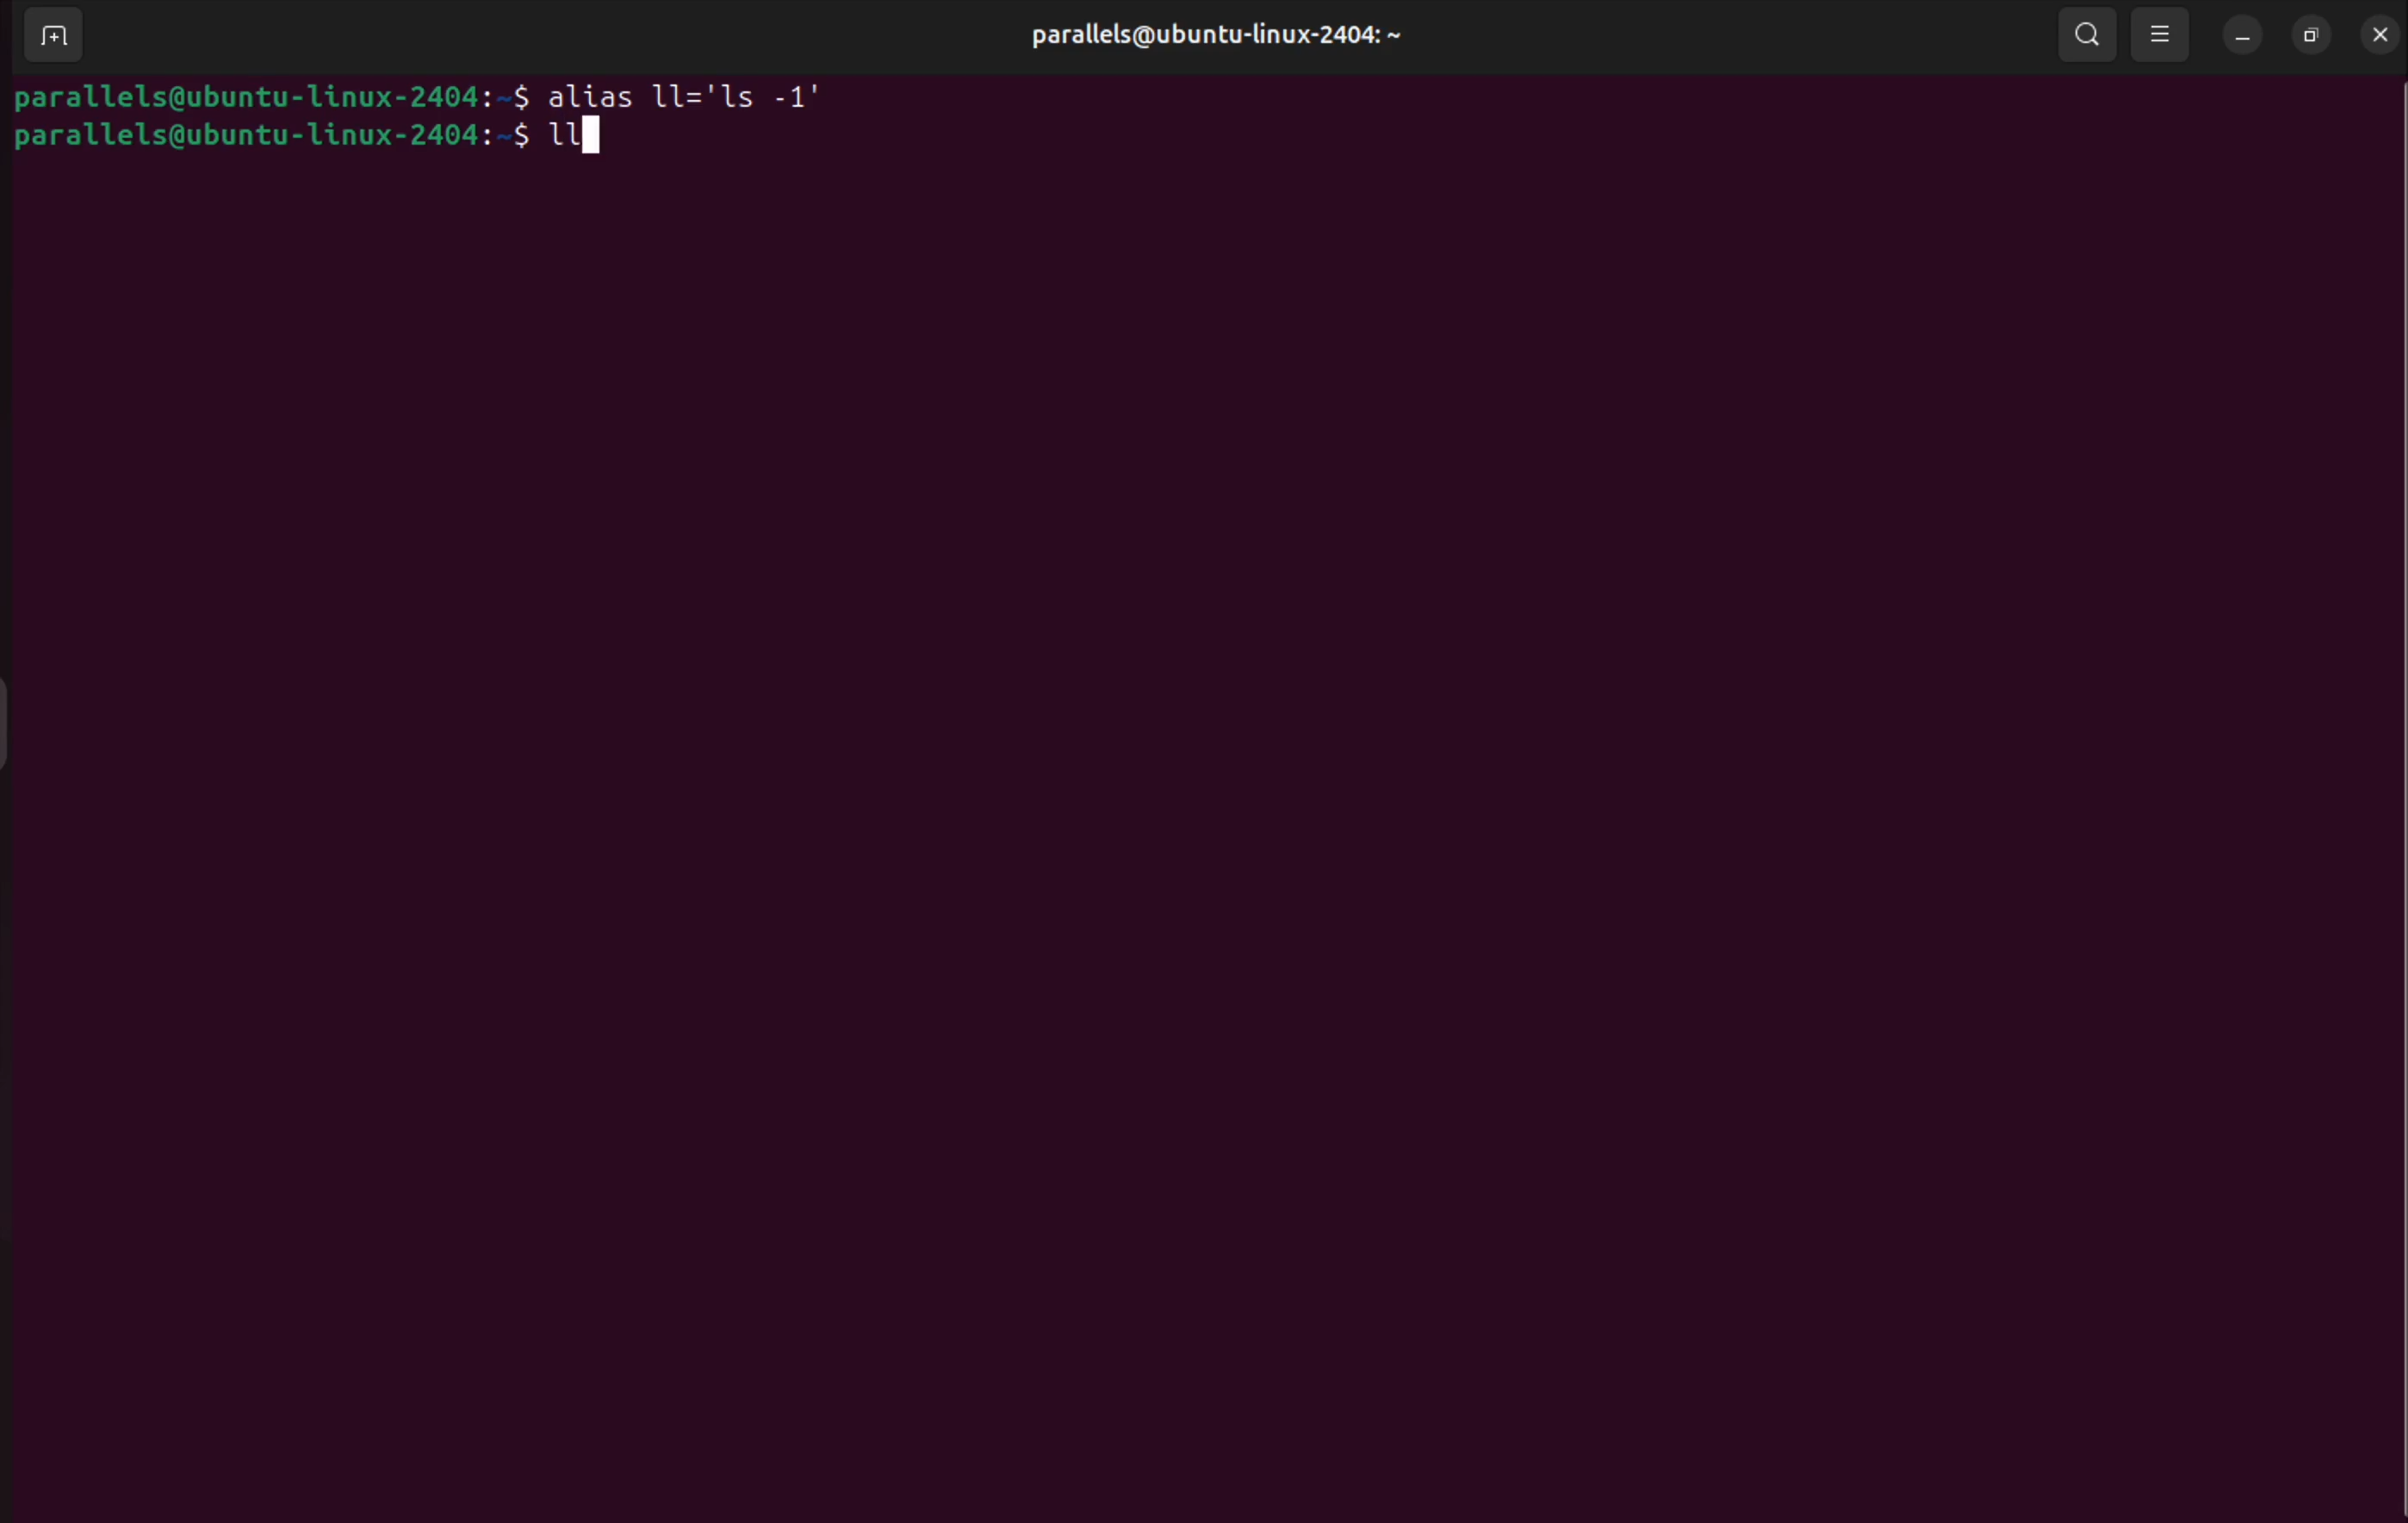 The height and width of the screenshot is (1523, 2408). What do you see at coordinates (270, 94) in the screenshot?
I see `bash prompt` at bounding box center [270, 94].